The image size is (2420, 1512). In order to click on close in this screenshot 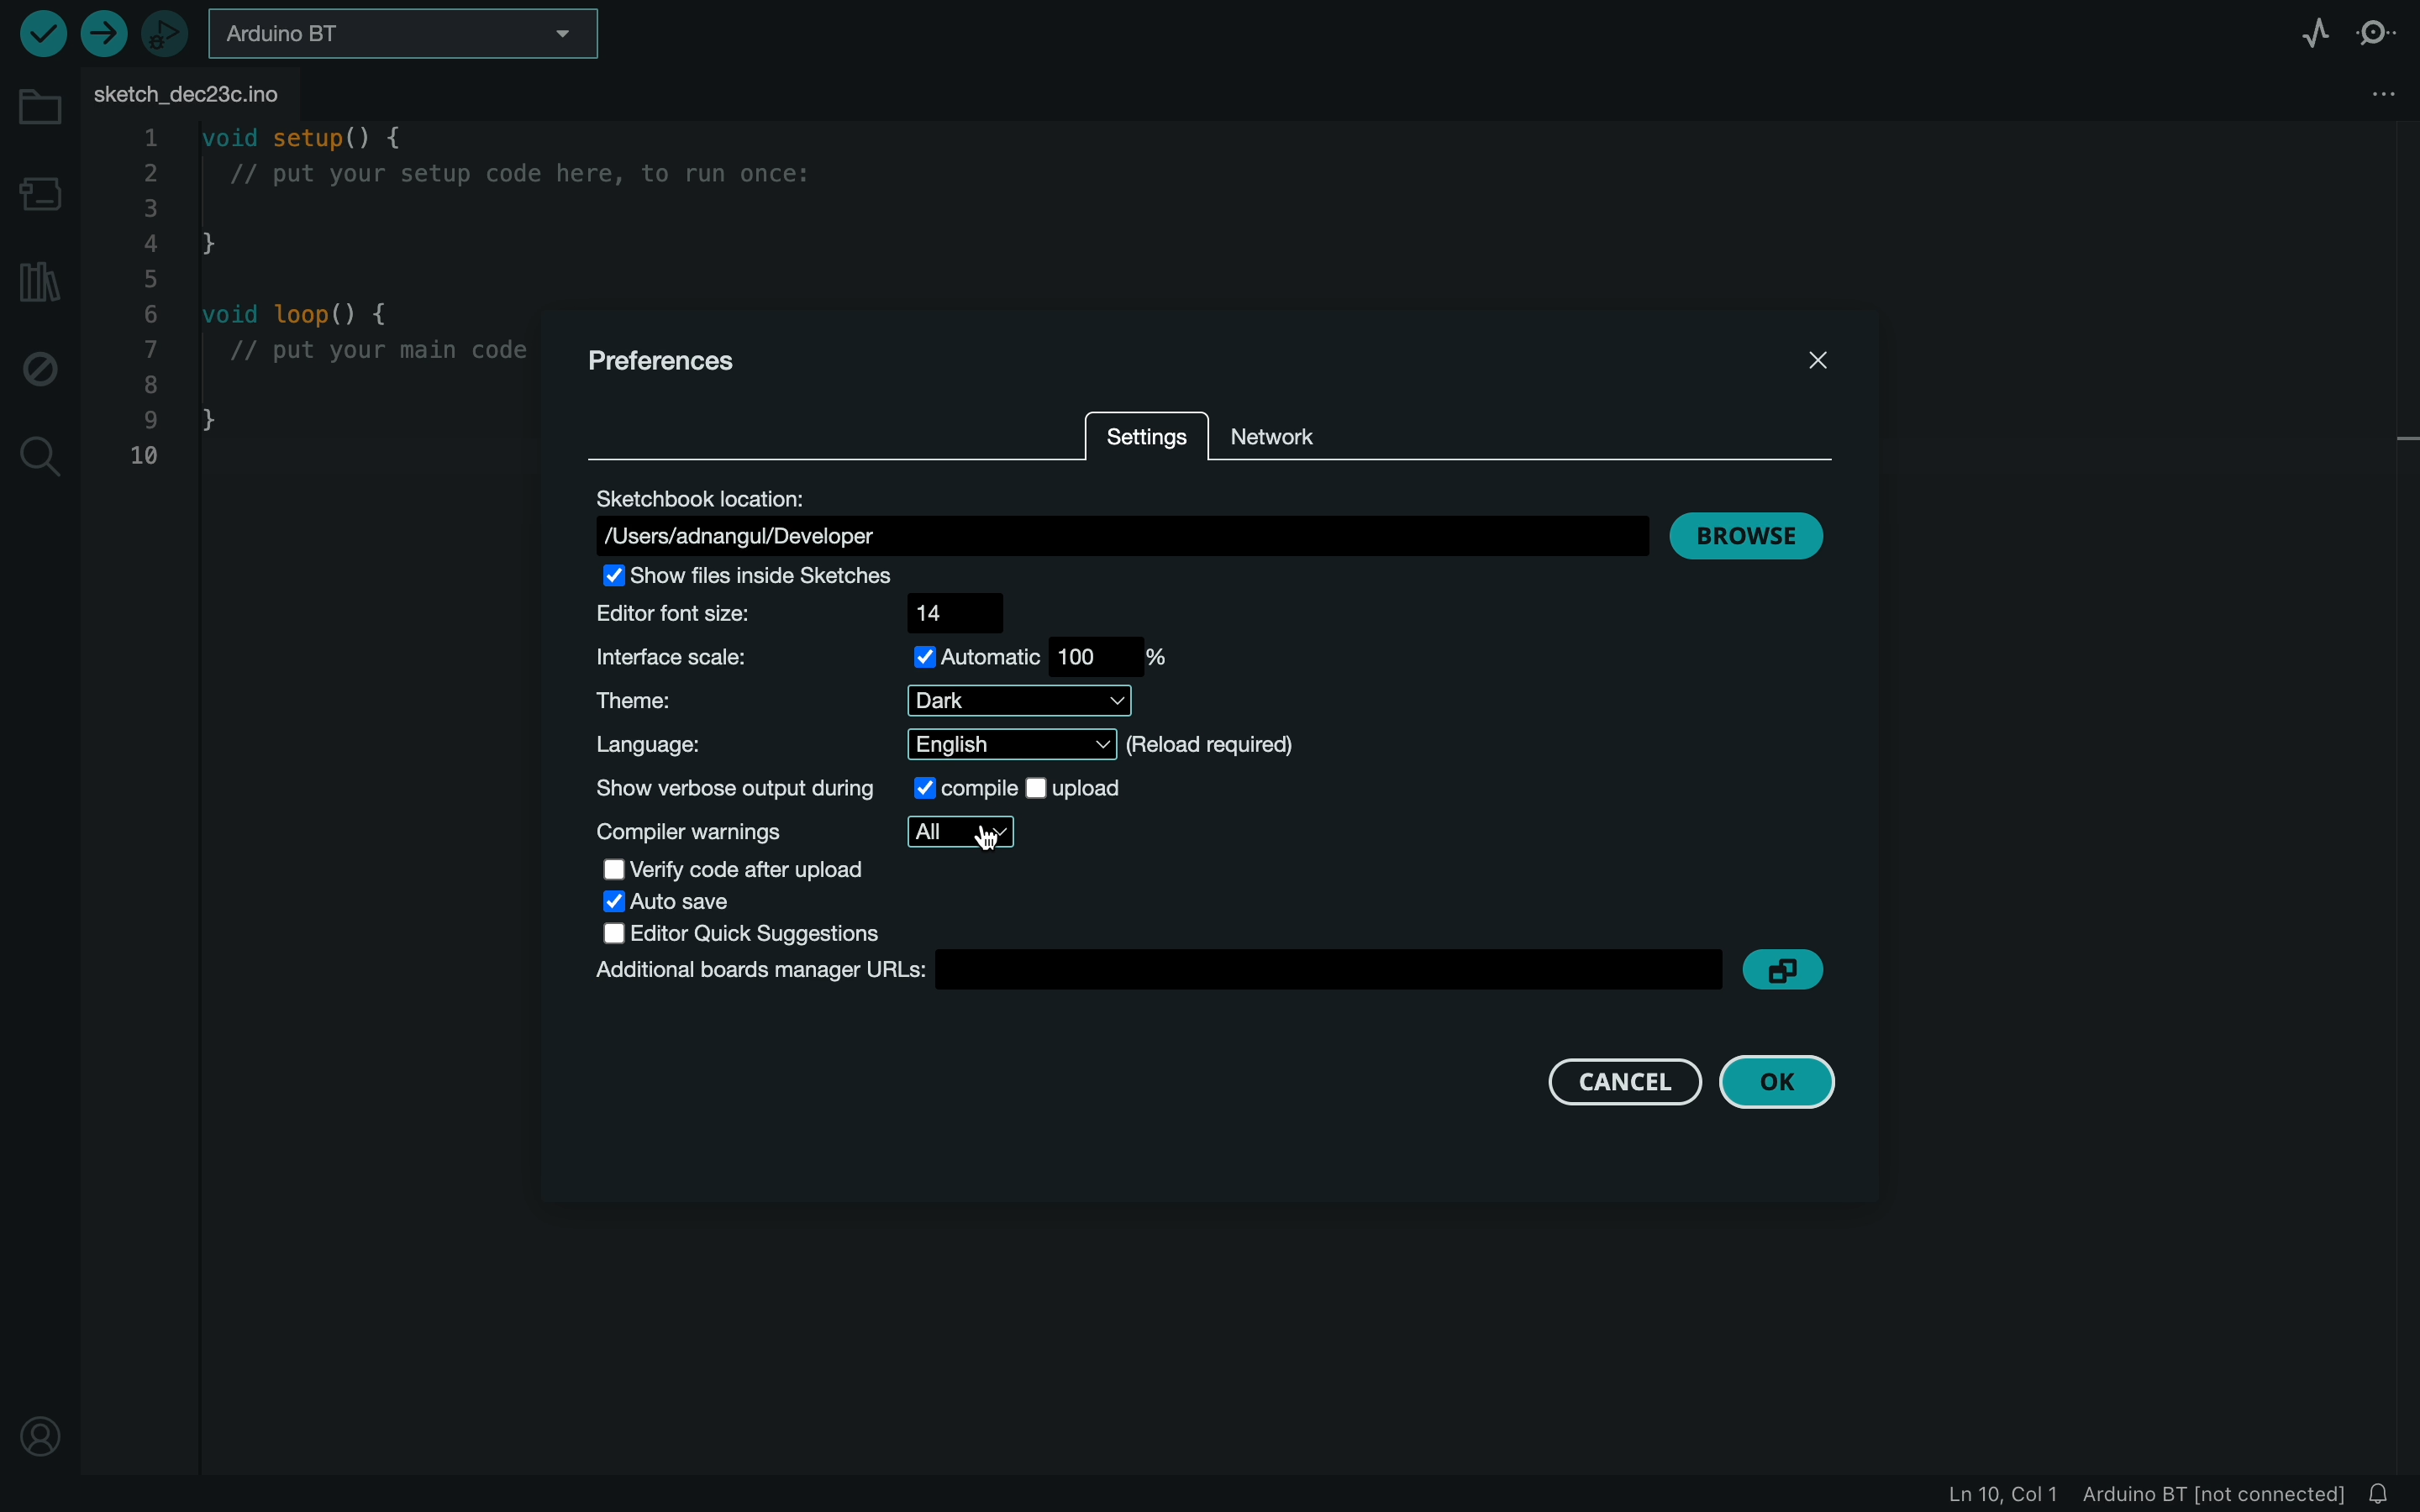, I will do `click(1826, 368)`.